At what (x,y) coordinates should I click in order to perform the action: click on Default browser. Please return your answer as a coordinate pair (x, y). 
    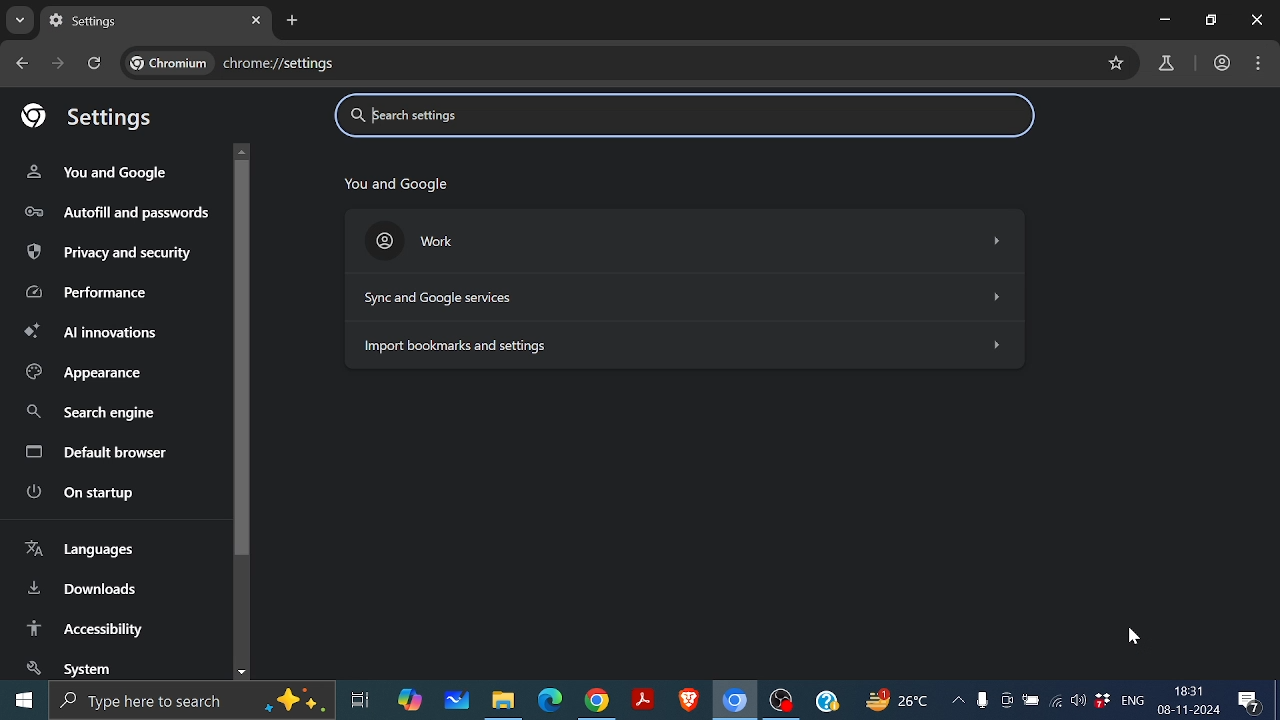
    Looking at the image, I should click on (104, 452).